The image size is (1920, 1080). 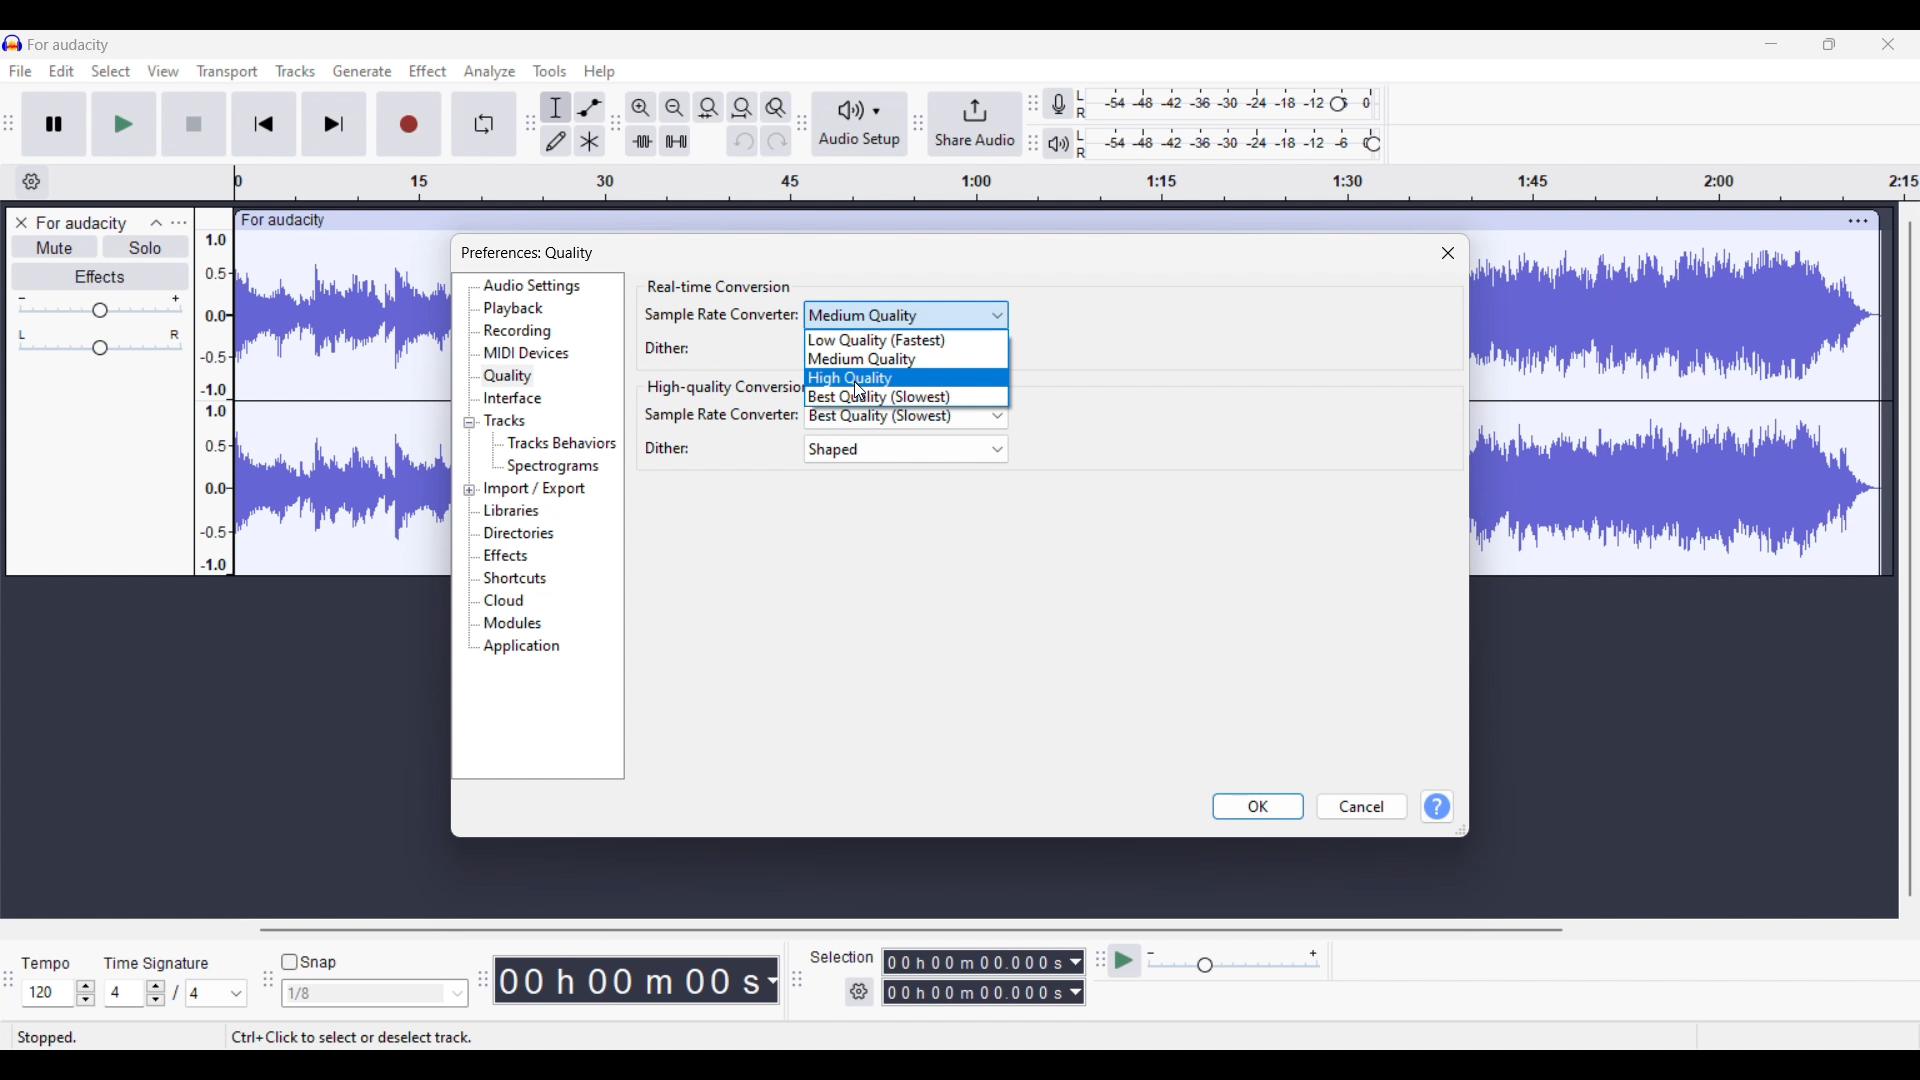 I want to click on Effects, so click(x=100, y=276).